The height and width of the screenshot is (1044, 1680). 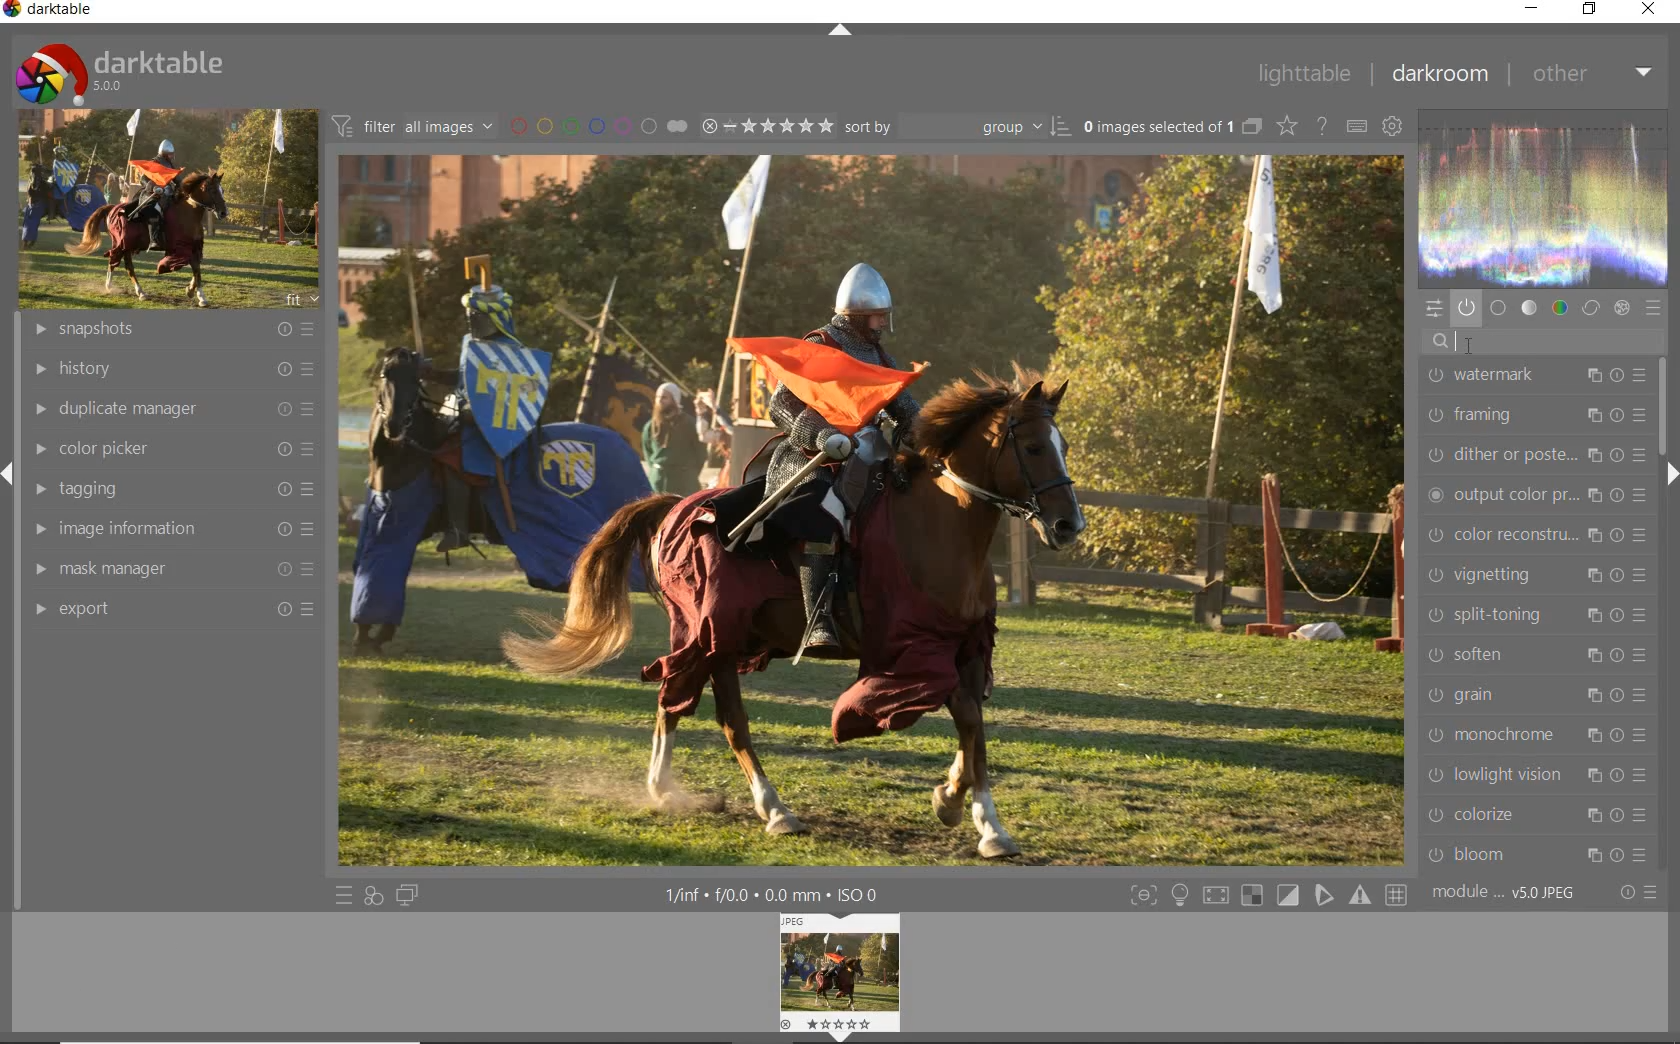 What do you see at coordinates (840, 31) in the screenshot?
I see `expand/collapse` at bounding box center [840, 31].